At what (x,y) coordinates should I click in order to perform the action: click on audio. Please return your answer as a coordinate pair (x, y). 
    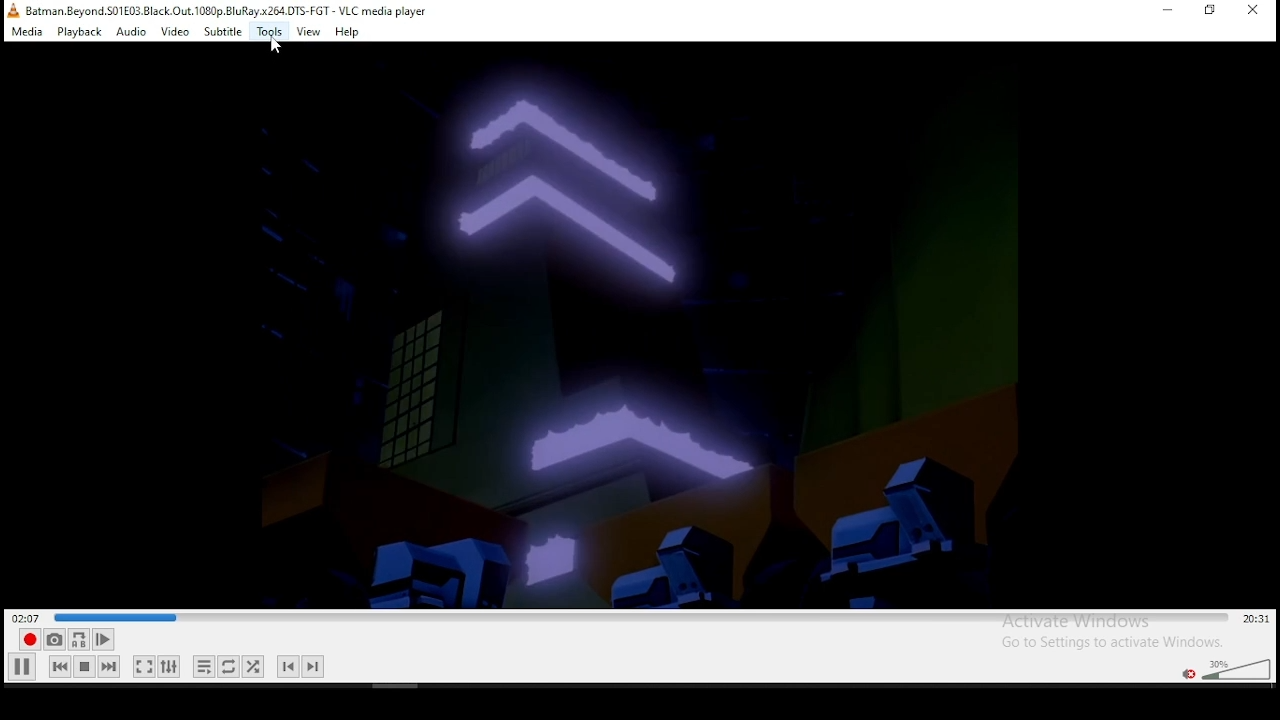
    Looking at the image, I should click on (130, 33).